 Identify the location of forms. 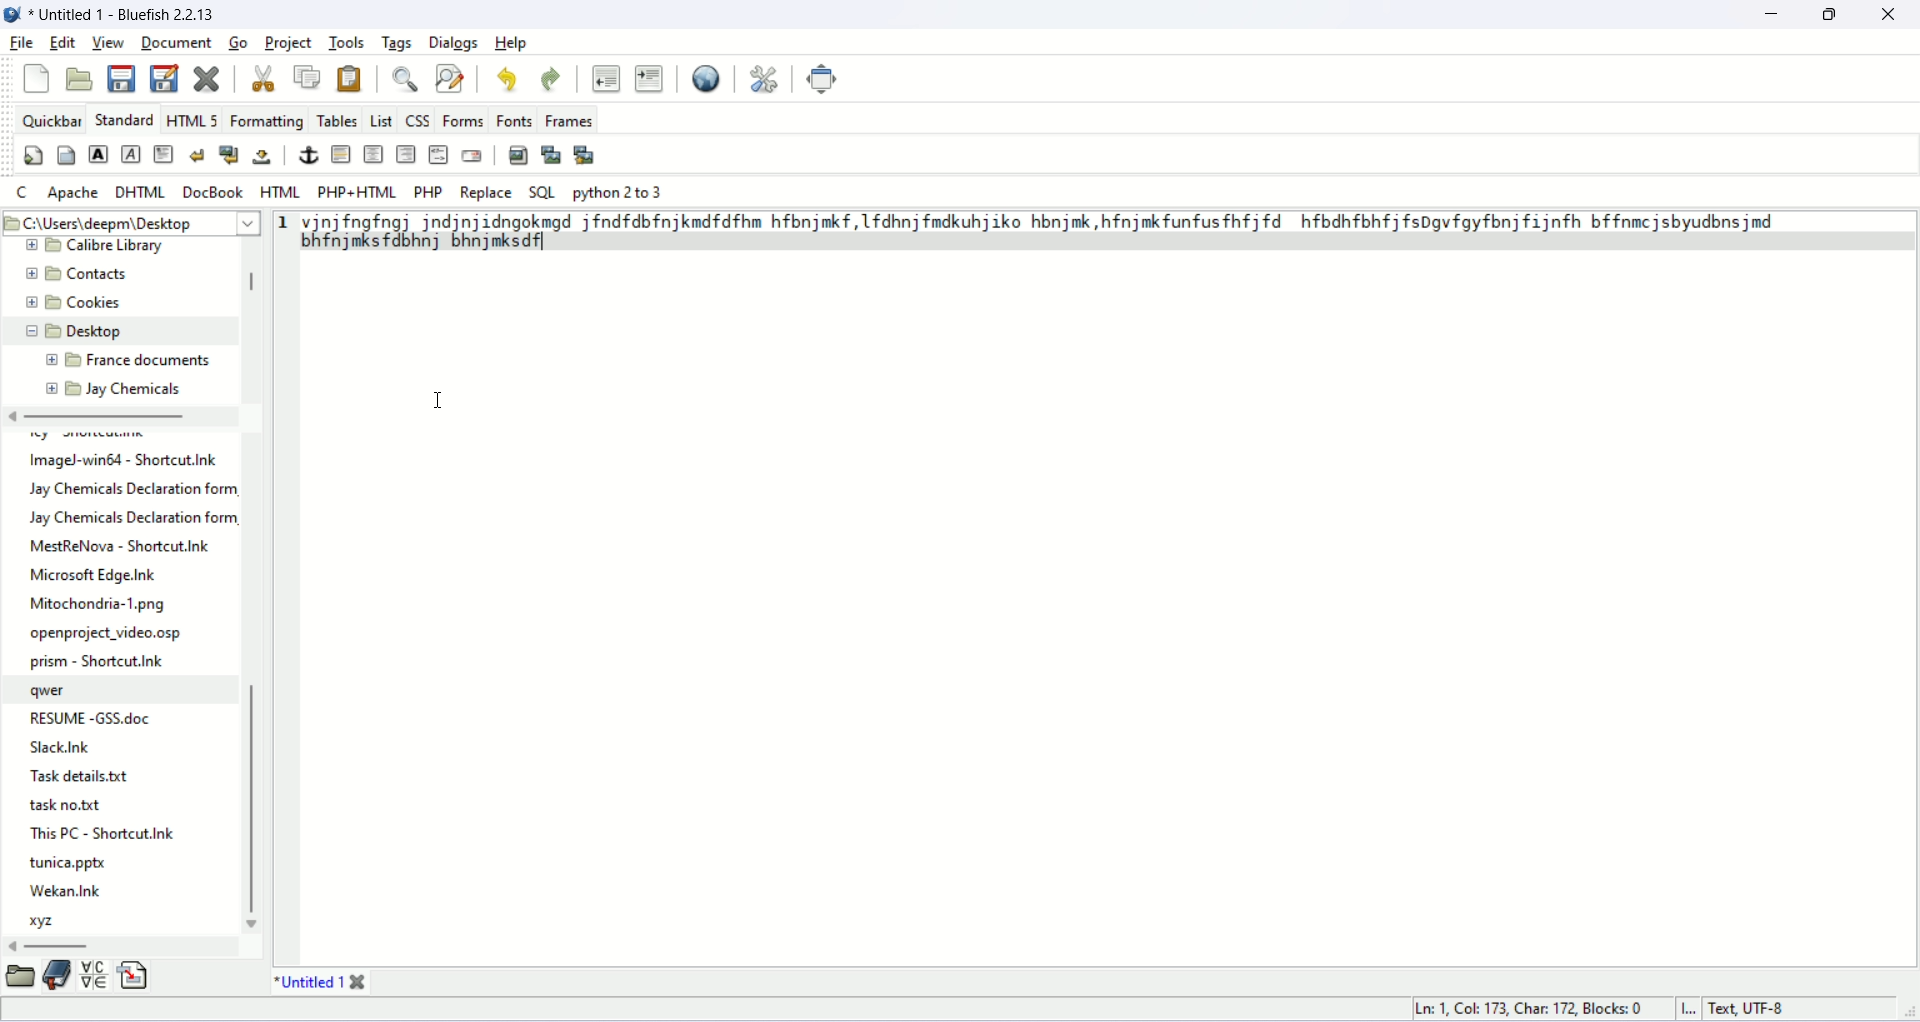
(464, 120).